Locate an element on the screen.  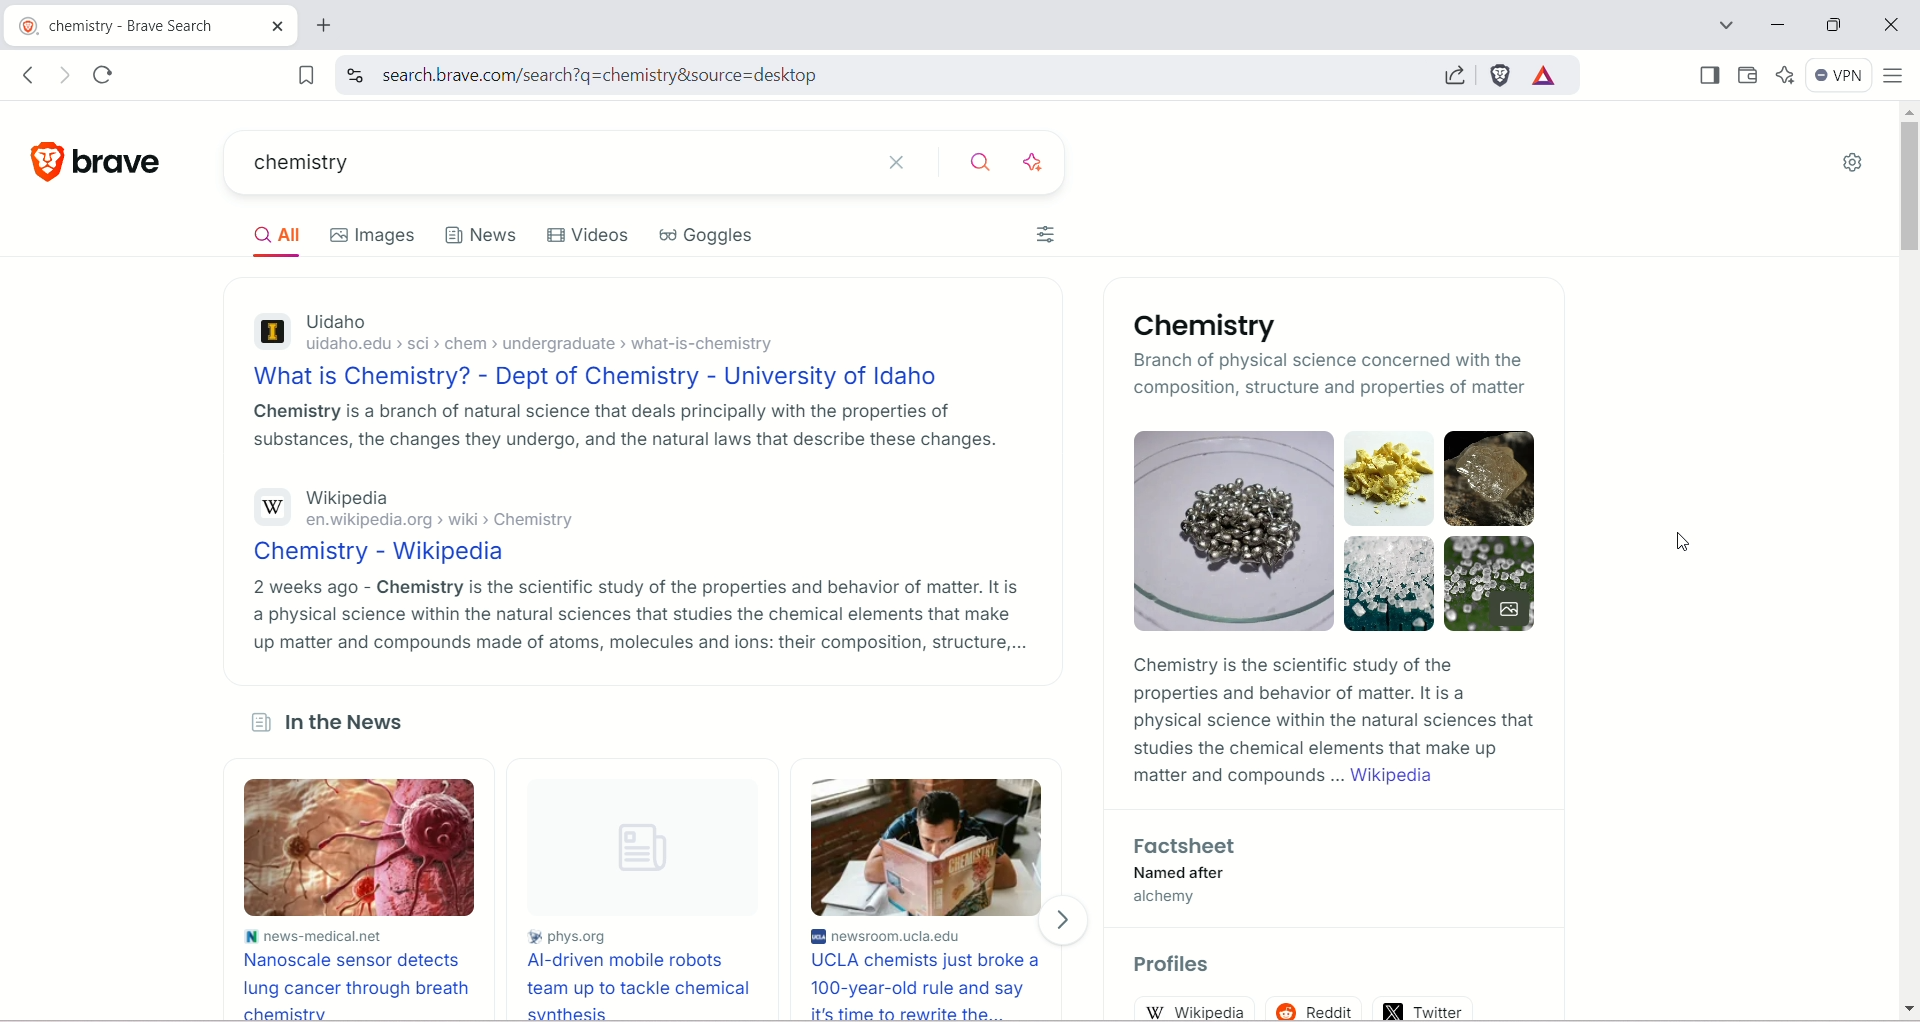
Images is located at coordinates (370, 235).